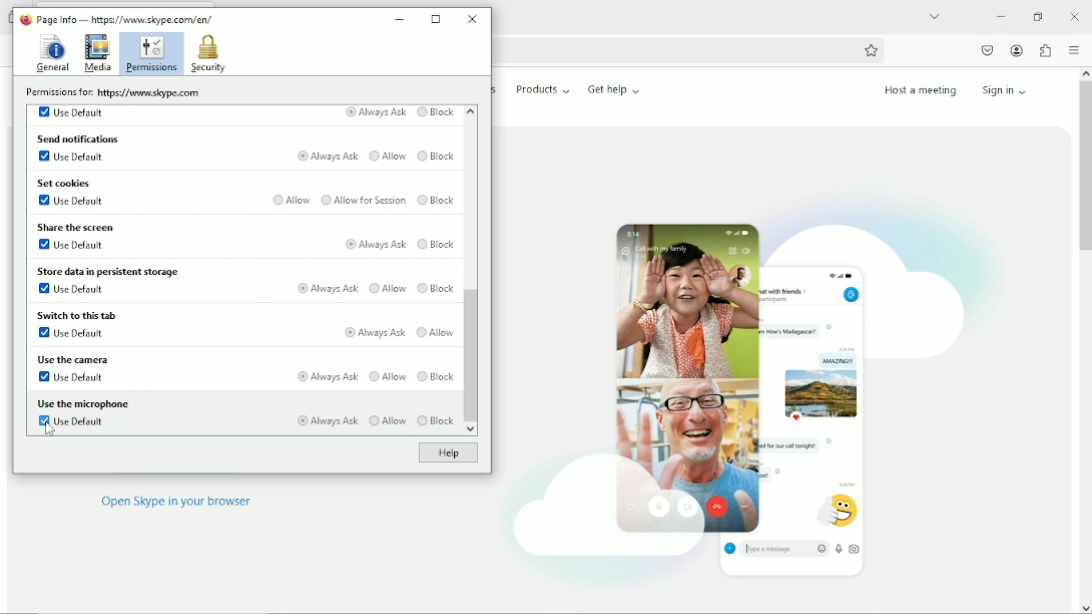  What do you see at coordinates (386, 375) in the screenshot?
I see `Allow` at bounding box center [386, 375].